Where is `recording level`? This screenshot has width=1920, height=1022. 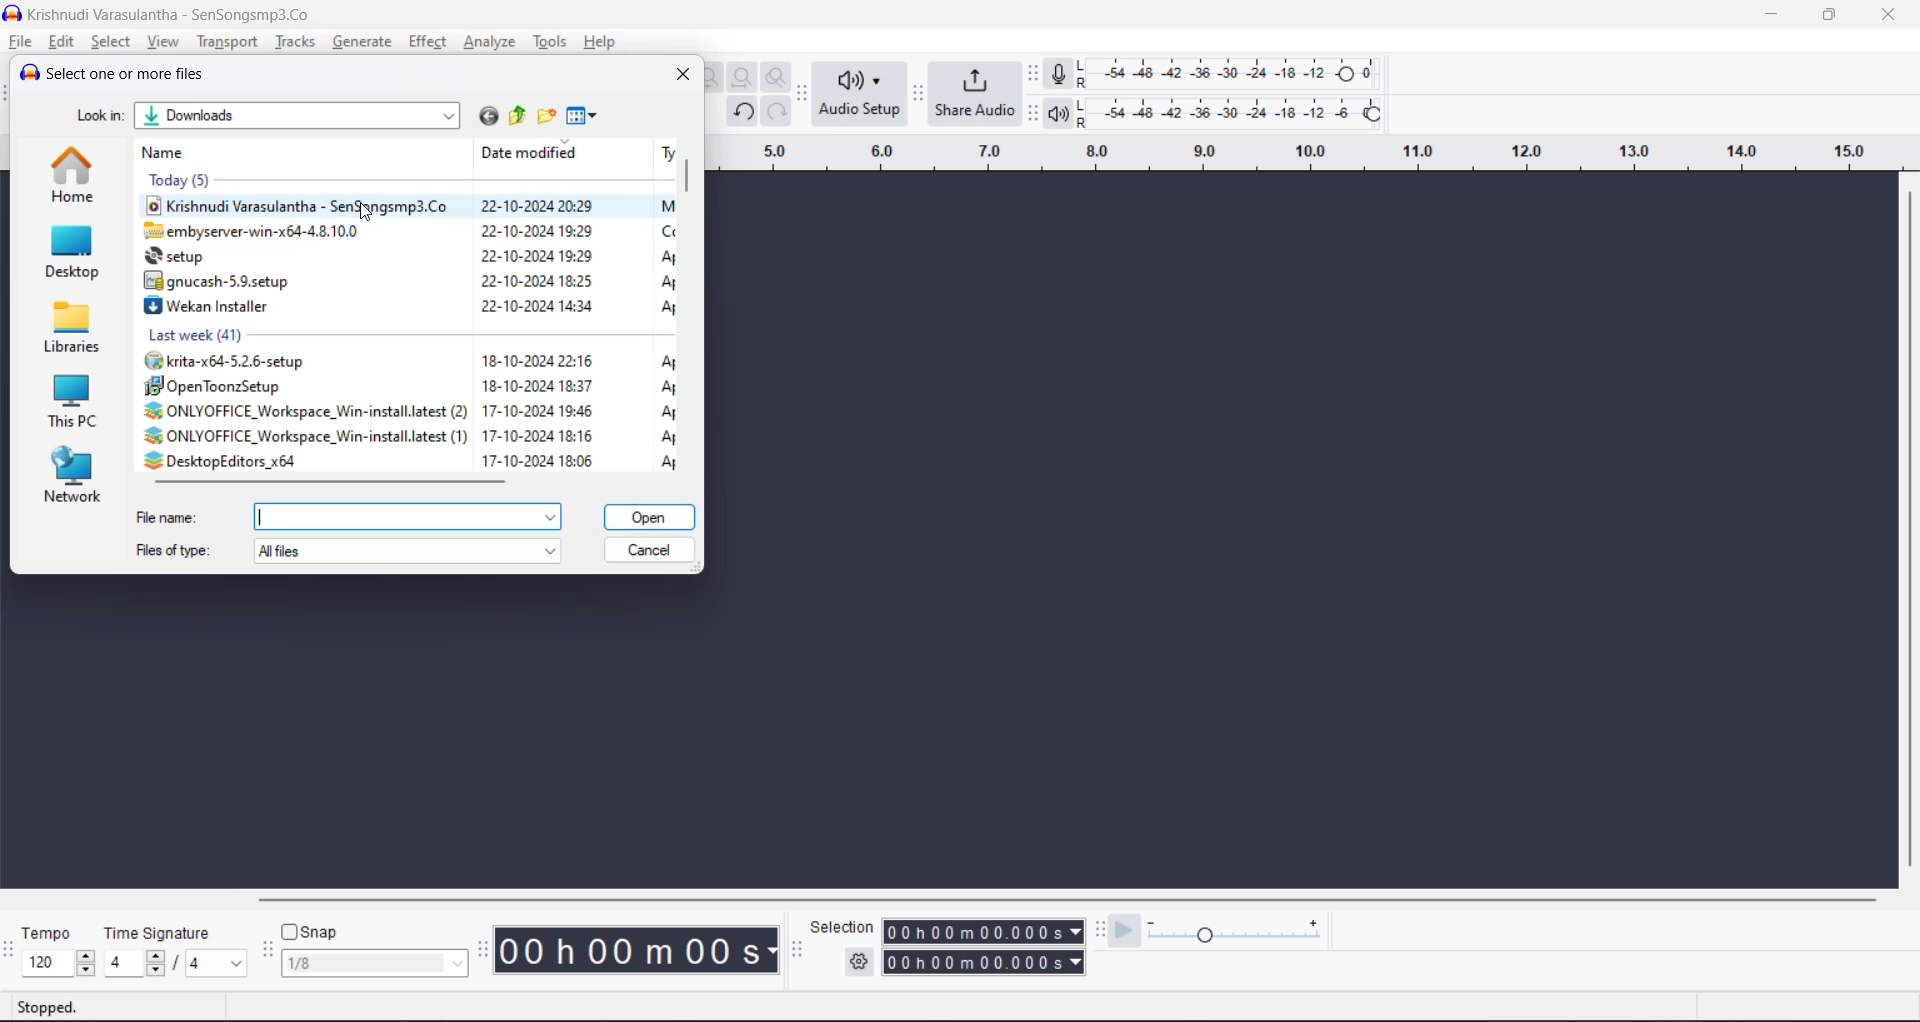 recording level is located at coordinates (1241, 72).